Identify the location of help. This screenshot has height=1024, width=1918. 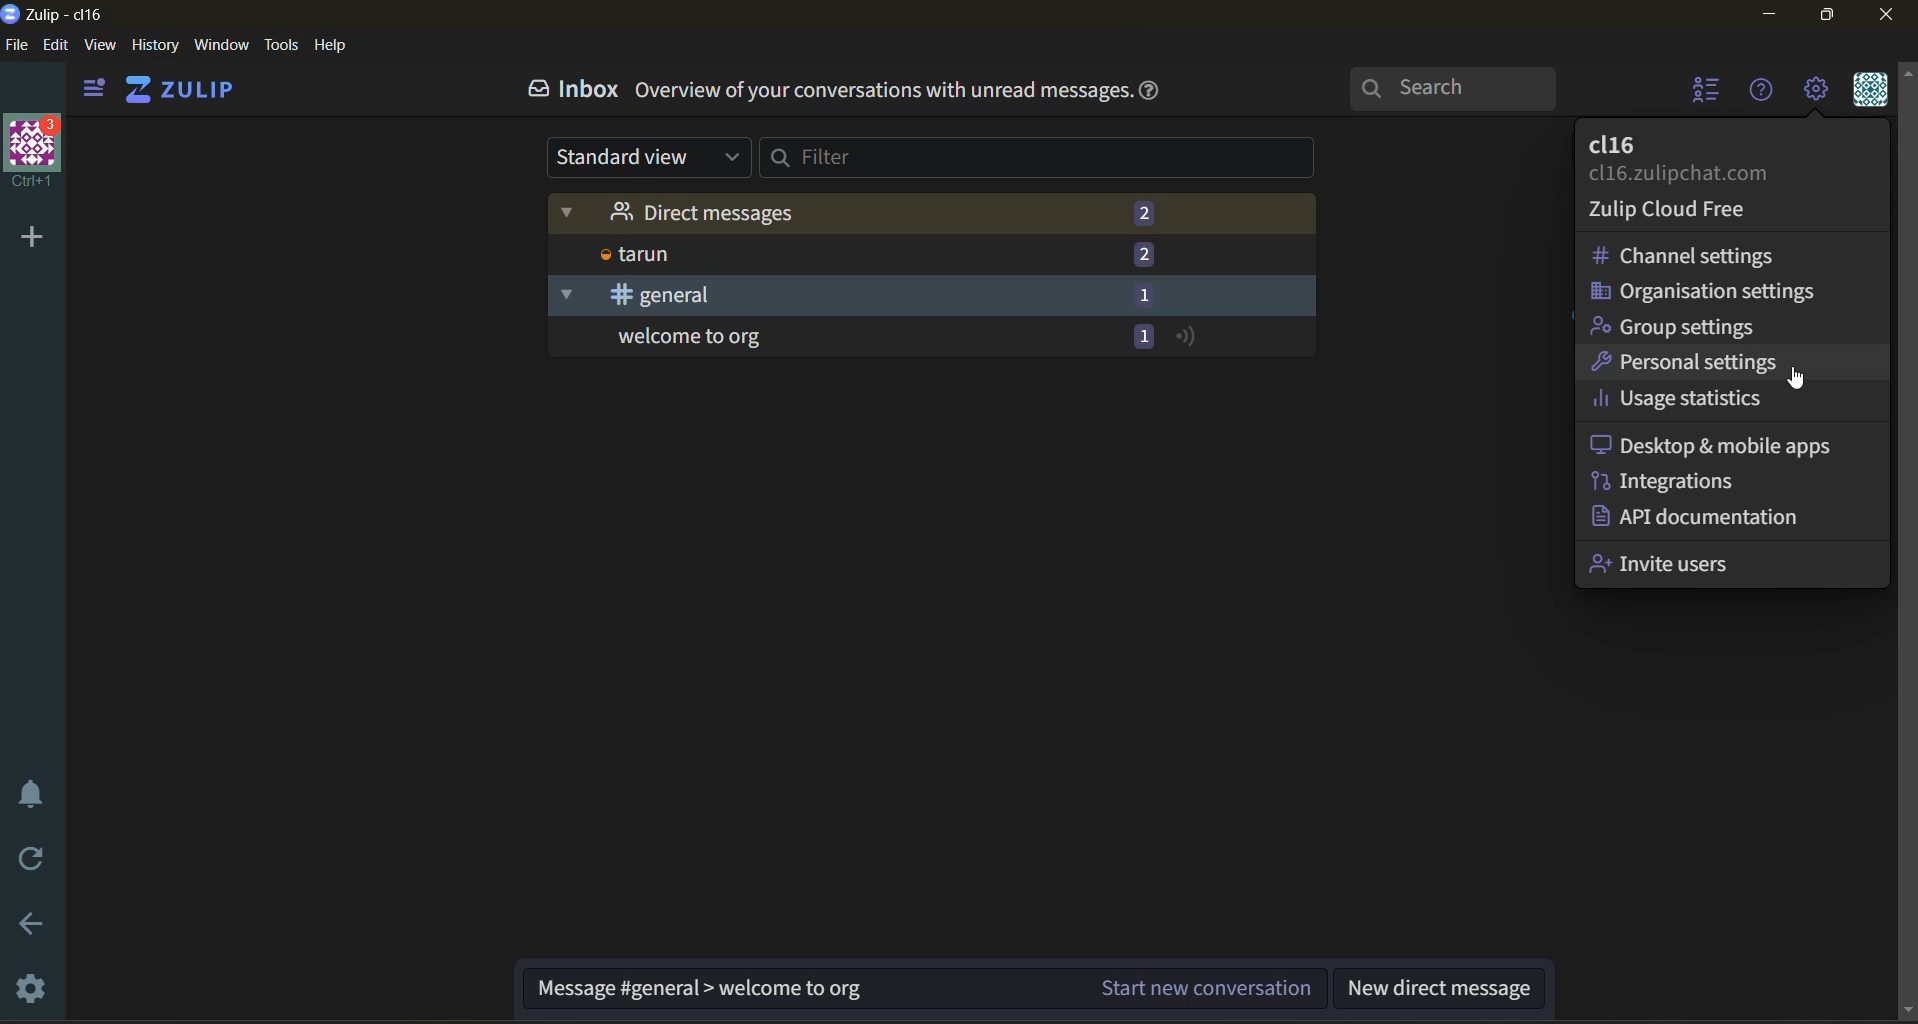
(333, 44).